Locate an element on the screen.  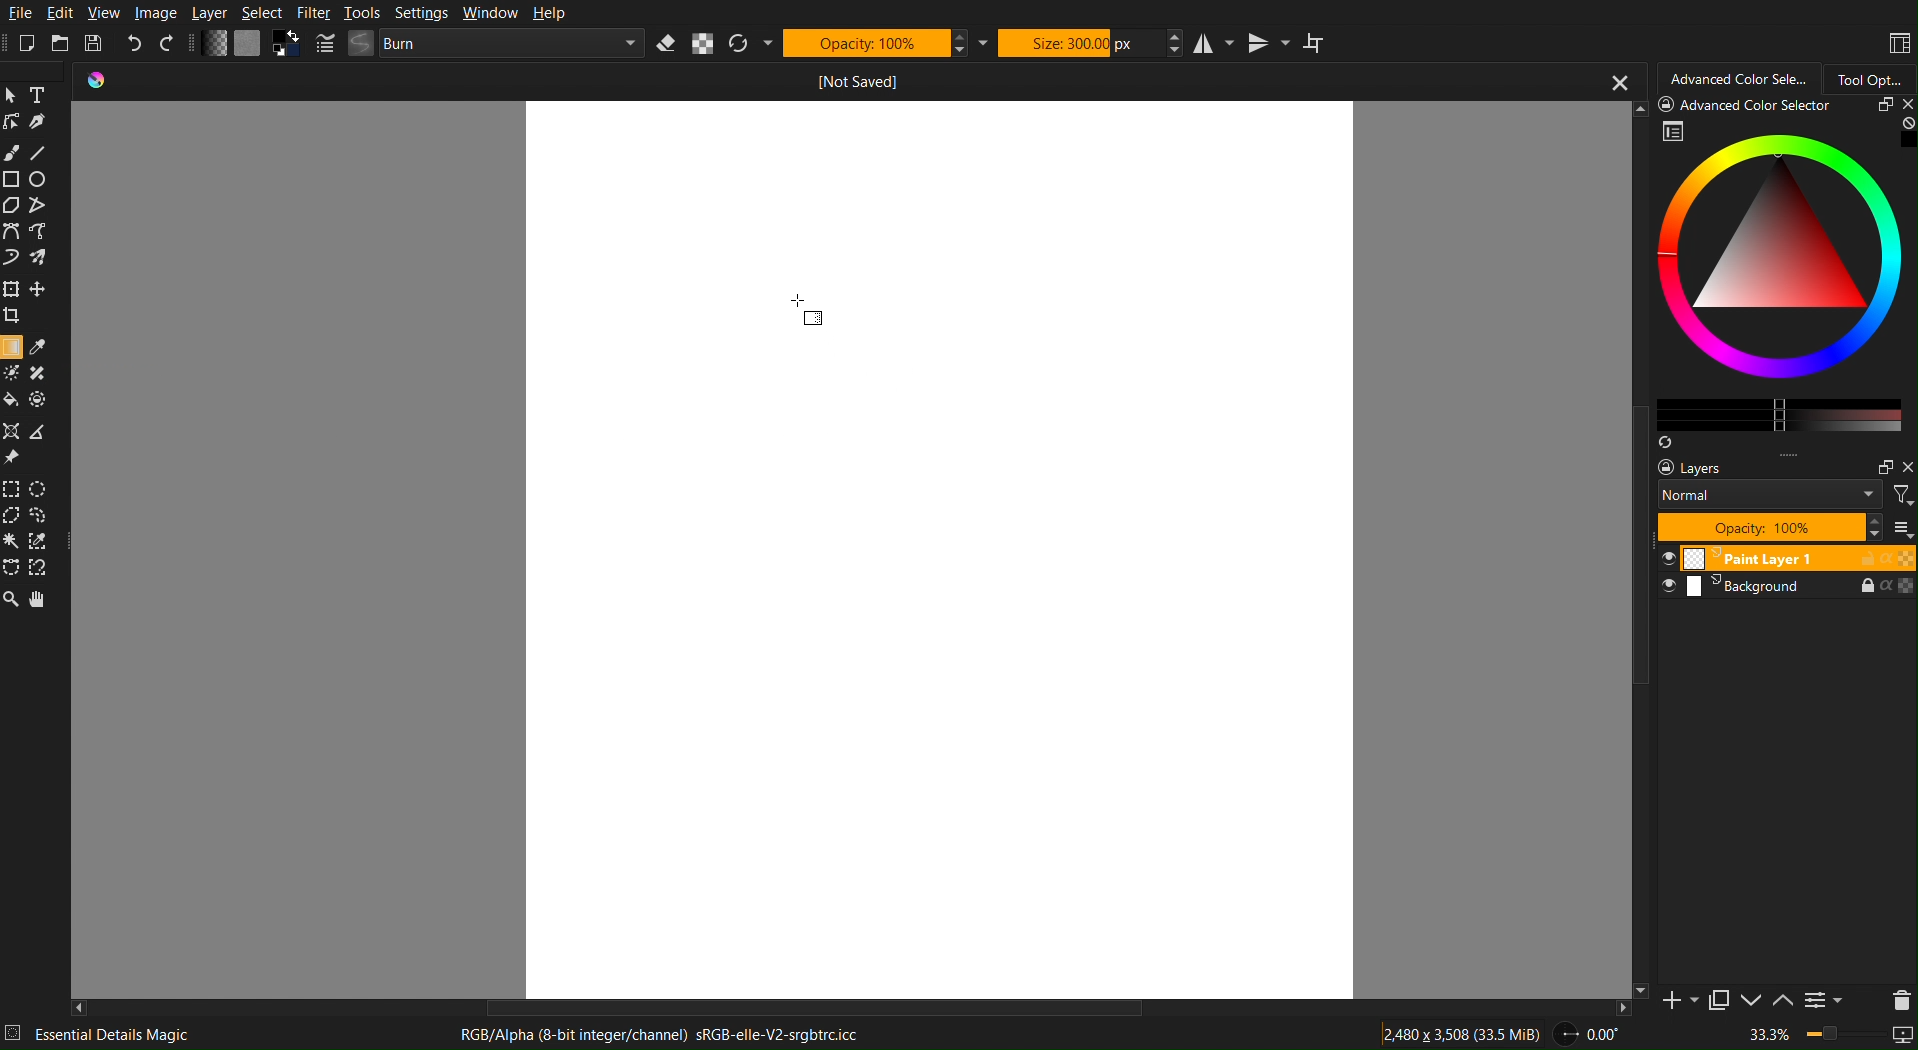
Open is located at coordinates (62, 44).